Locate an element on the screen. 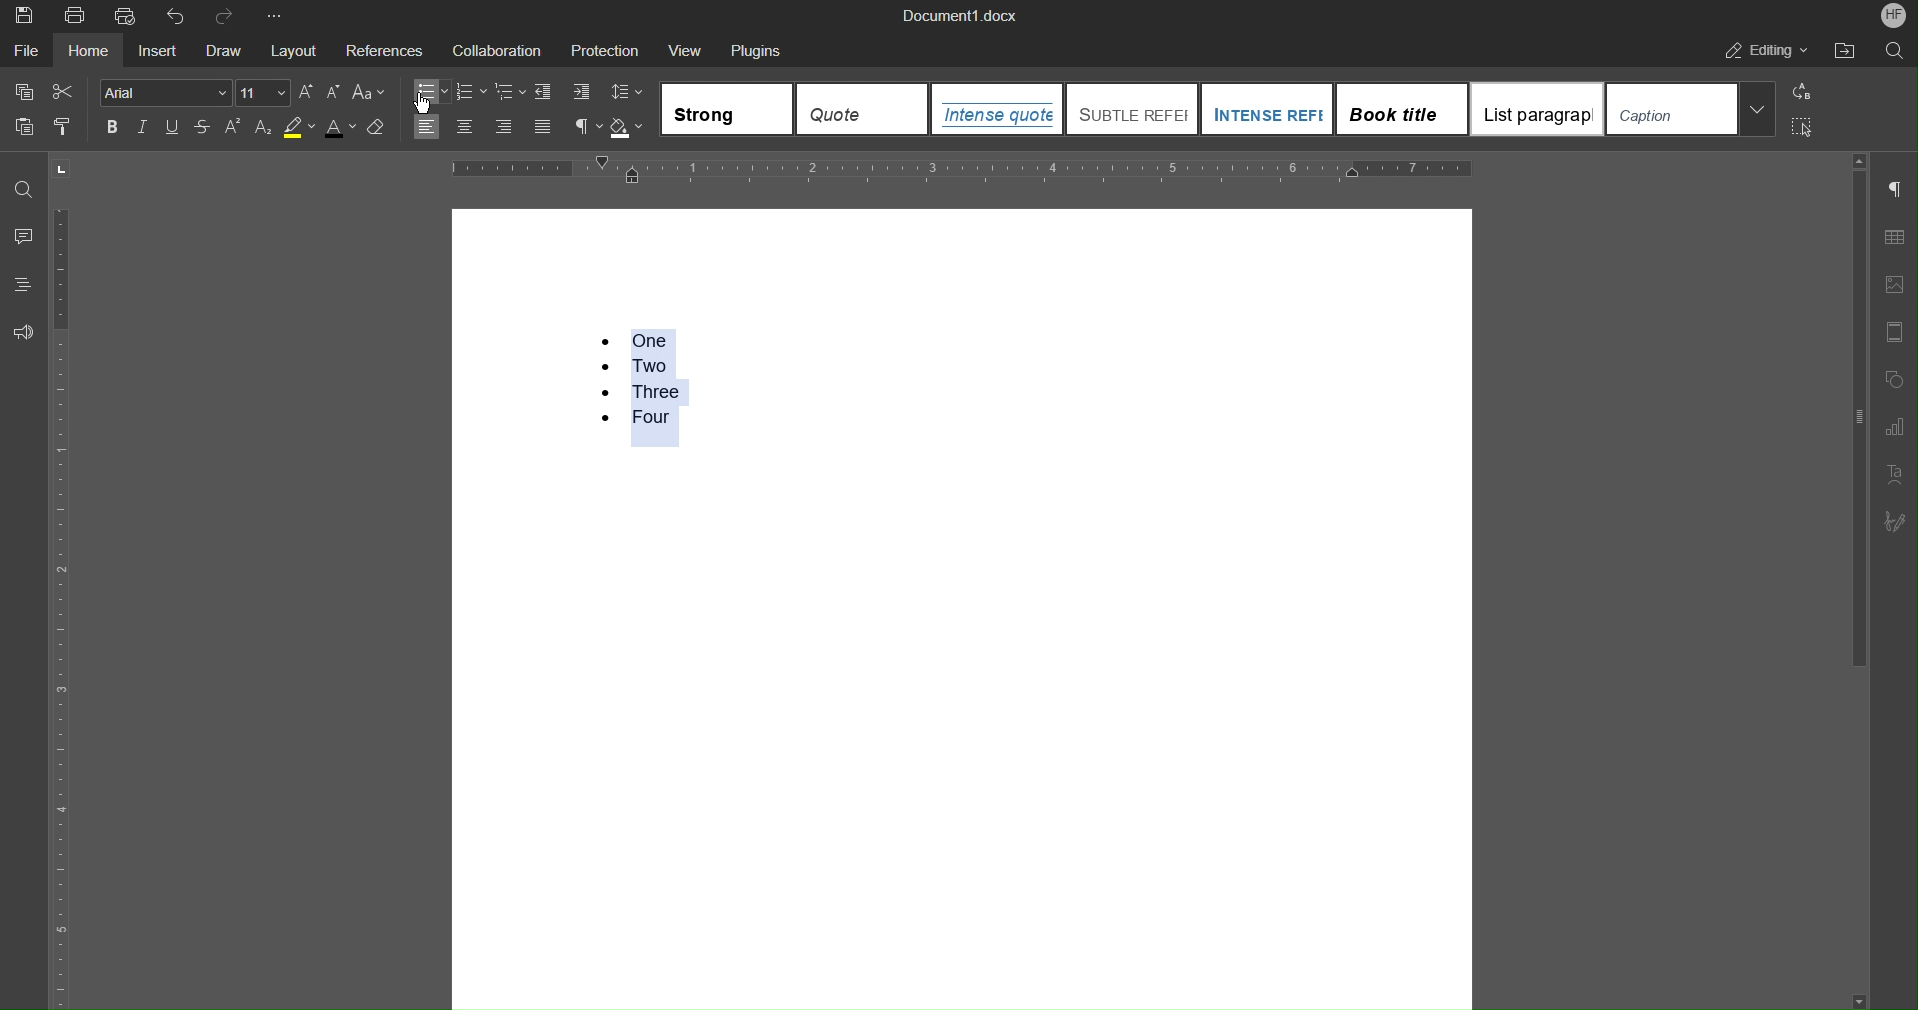 Image resolution: width=1918 pixels, height=1010 pixels. Table is located at coordinates (1893, 237).